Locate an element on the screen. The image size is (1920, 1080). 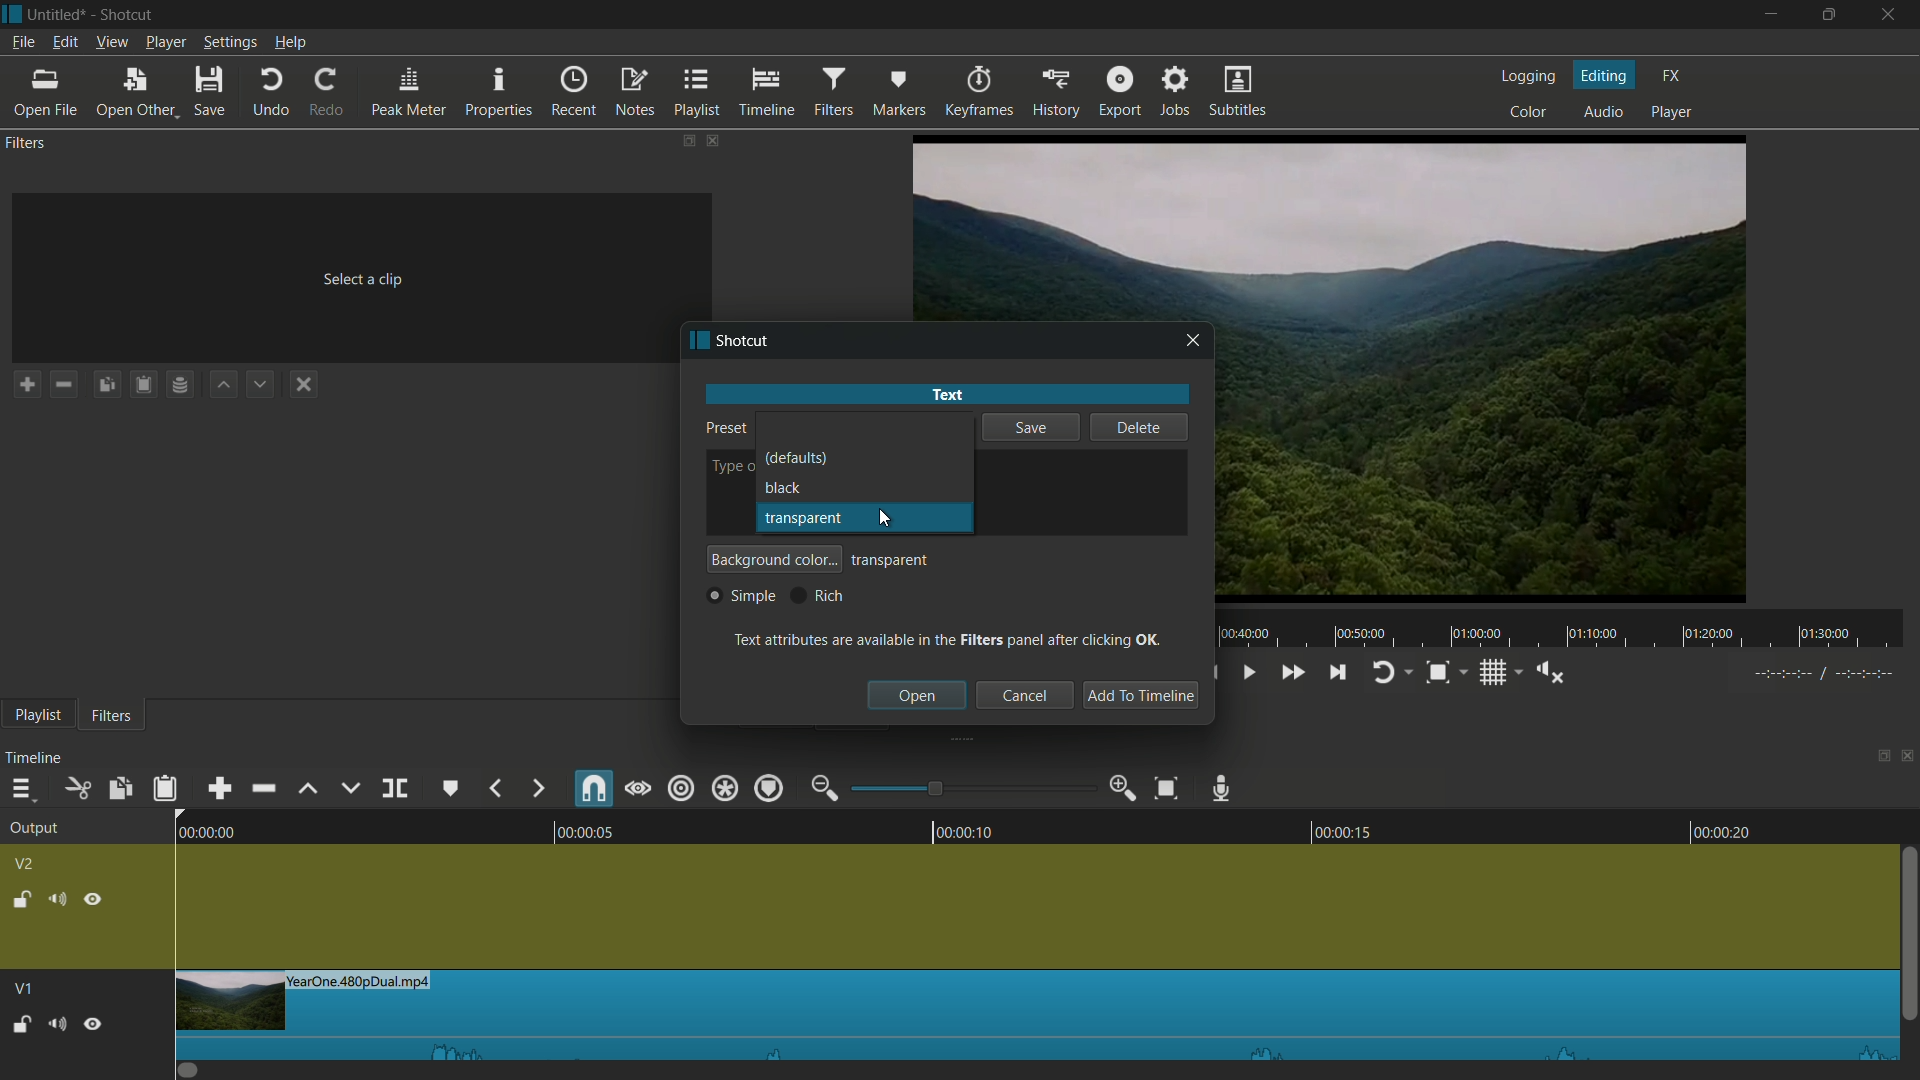
export is located at coordinates (1121, 92).